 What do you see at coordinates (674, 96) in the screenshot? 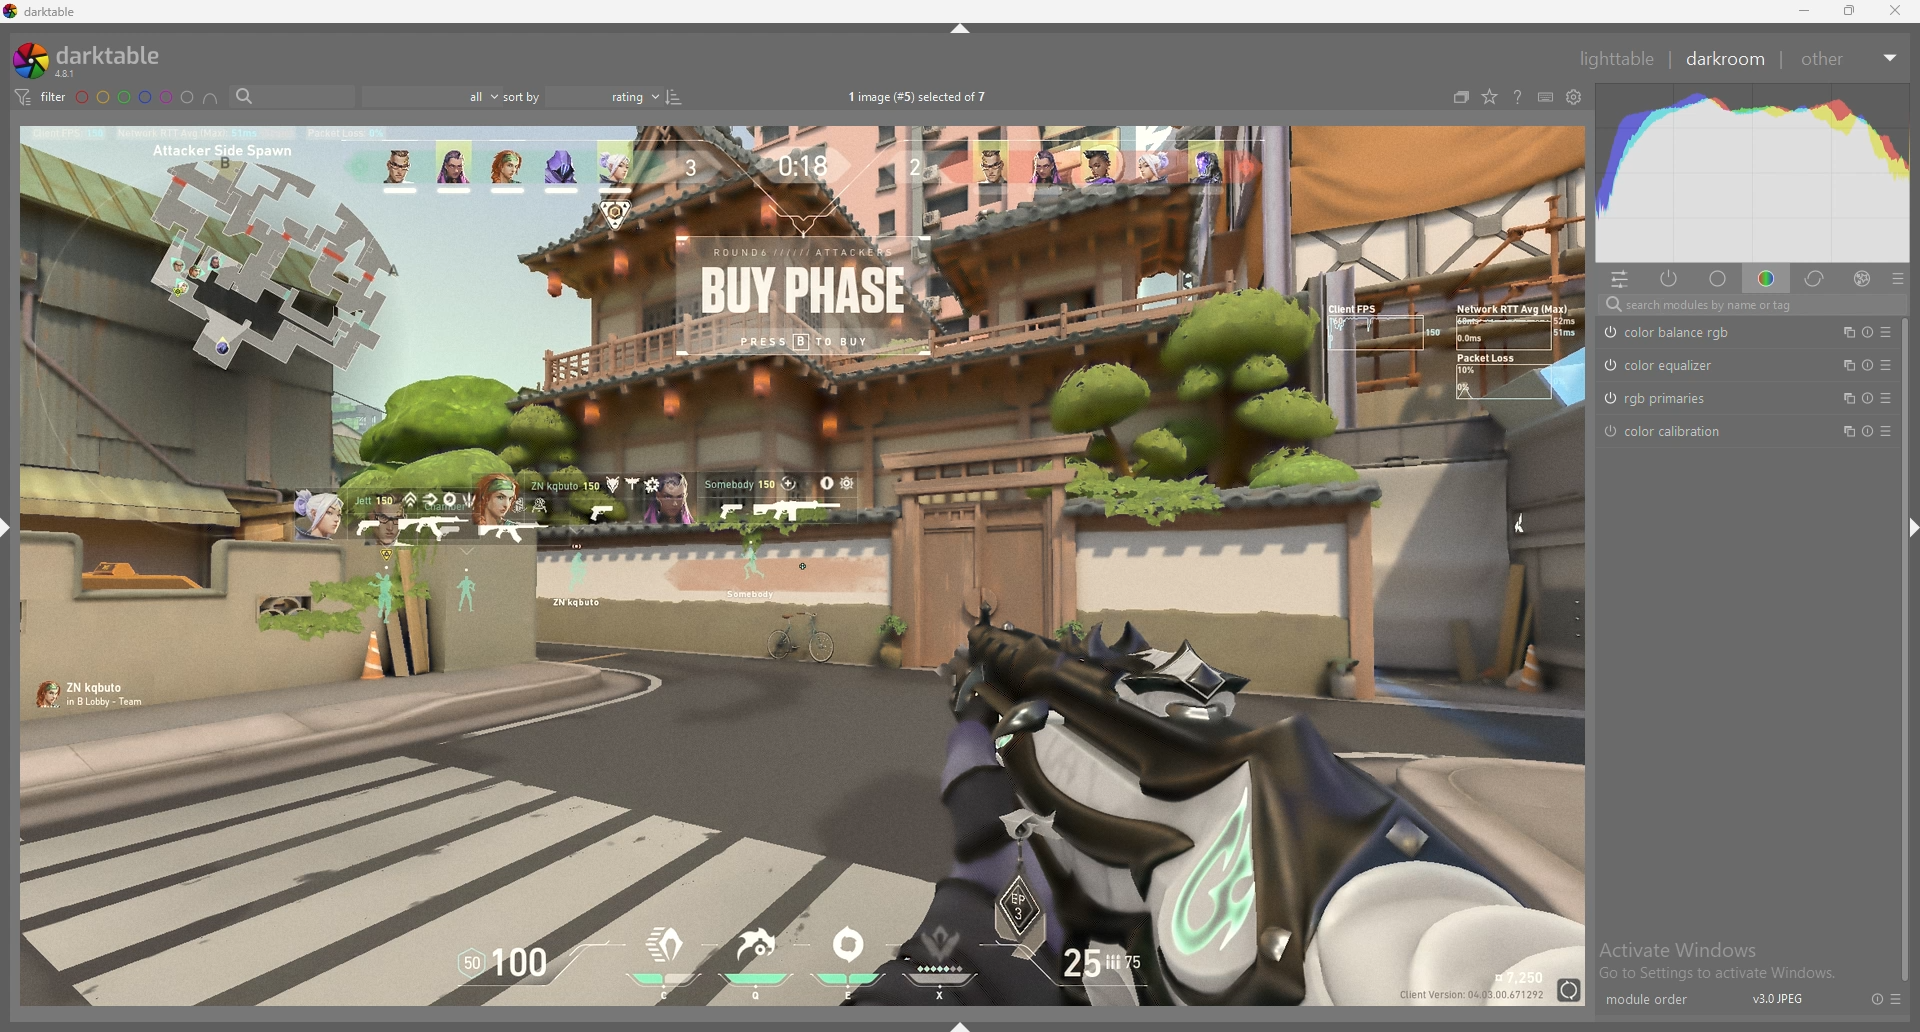
I see `reverse sort` at bounding box center [674, 96].